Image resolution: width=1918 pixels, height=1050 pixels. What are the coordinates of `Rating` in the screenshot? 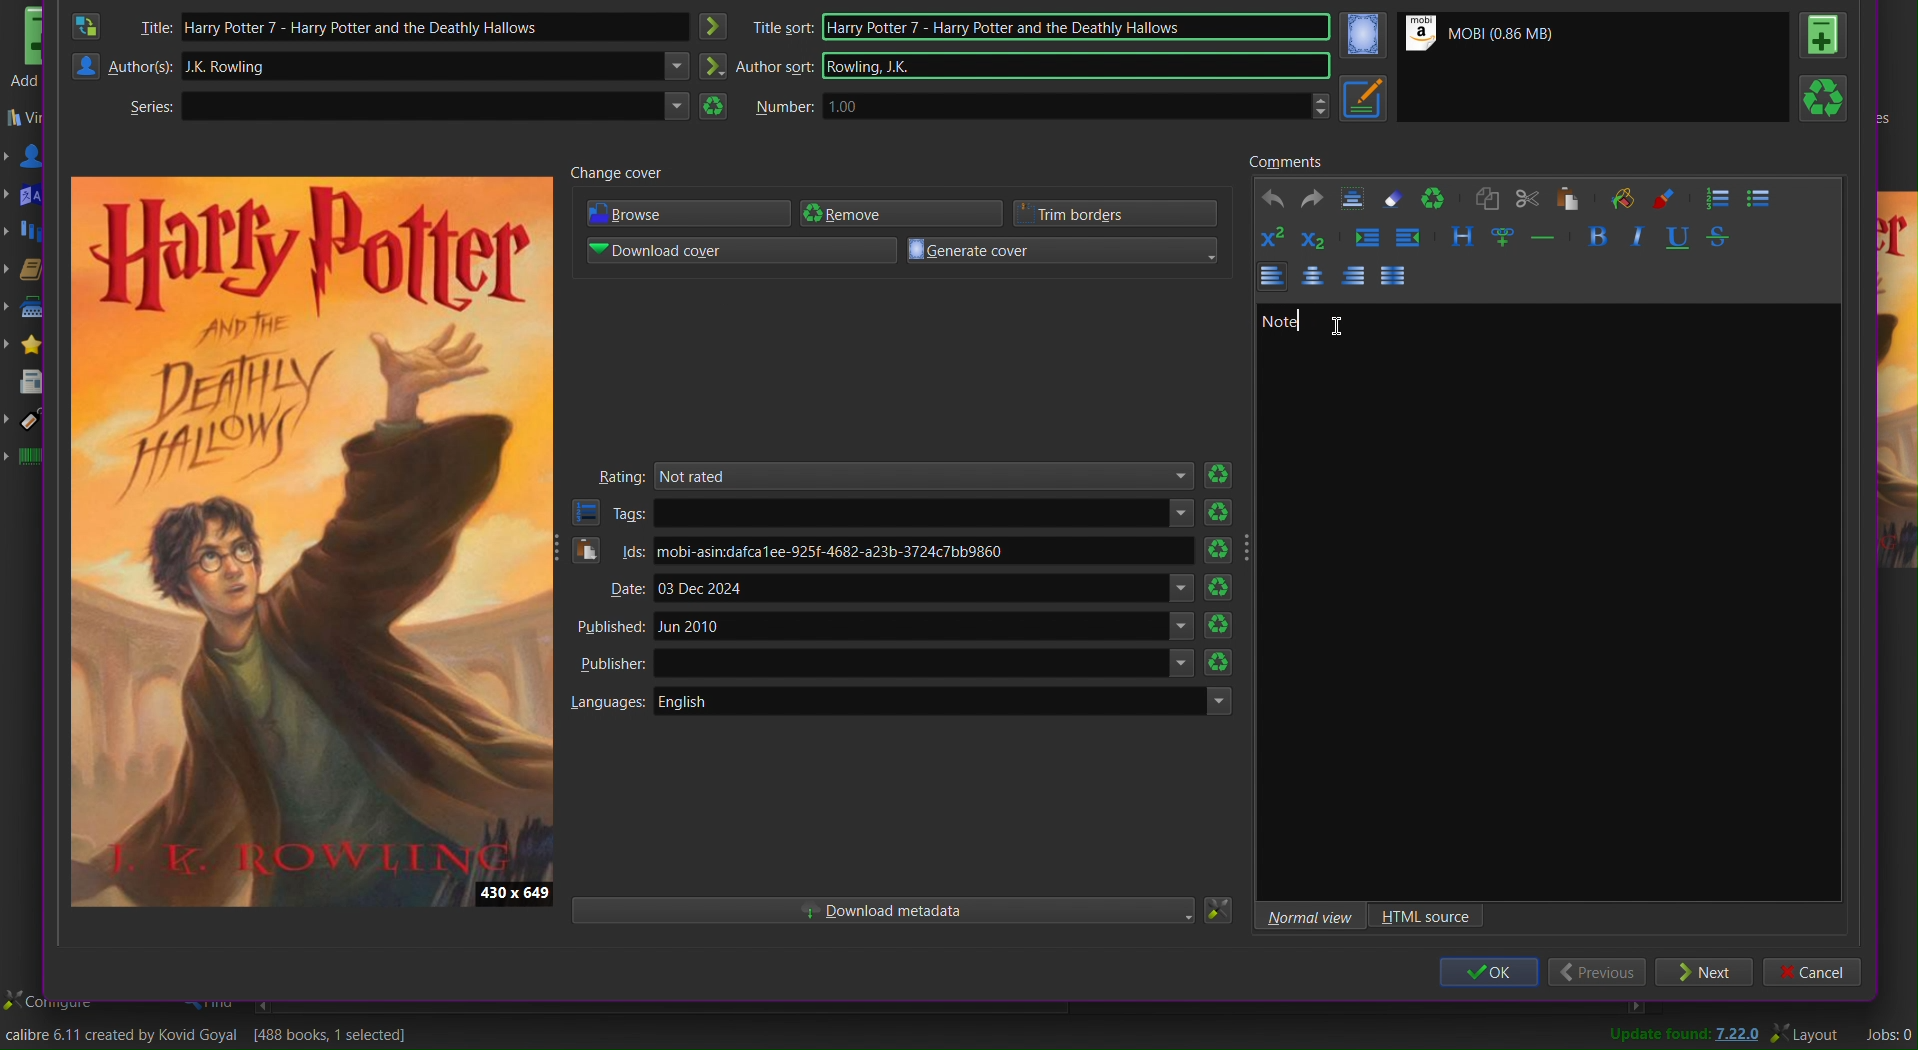 It's located at (621, 474).